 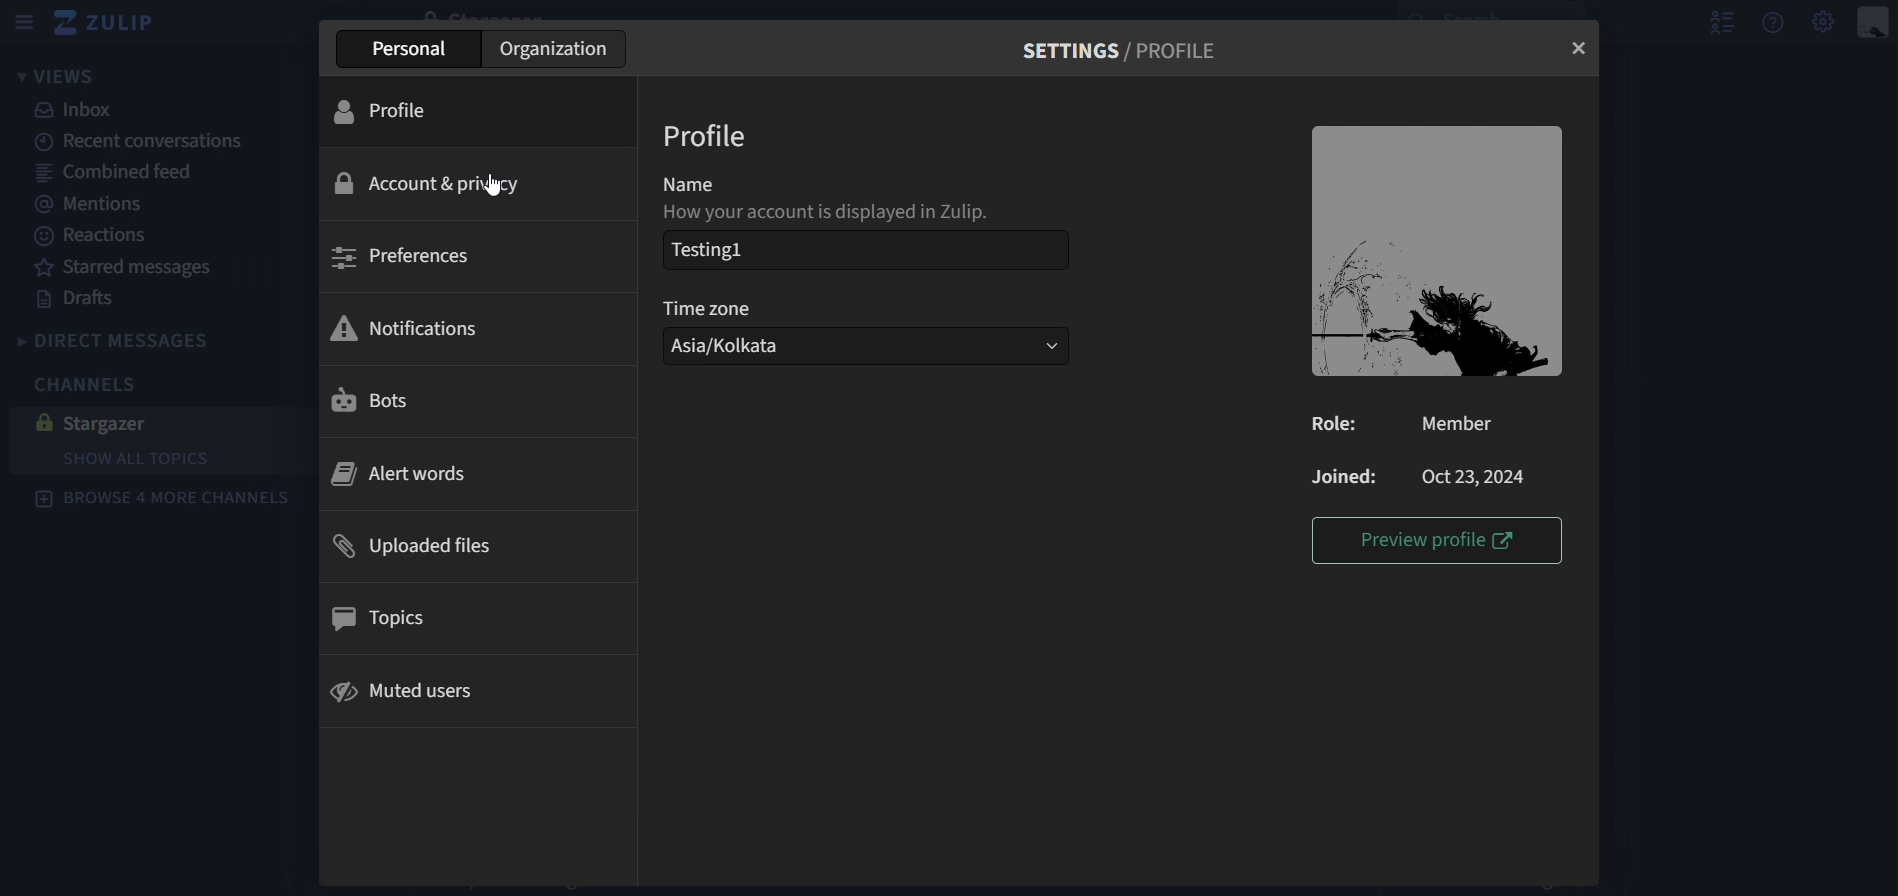 I want to click on direct messages, so click(x=143, y=339).